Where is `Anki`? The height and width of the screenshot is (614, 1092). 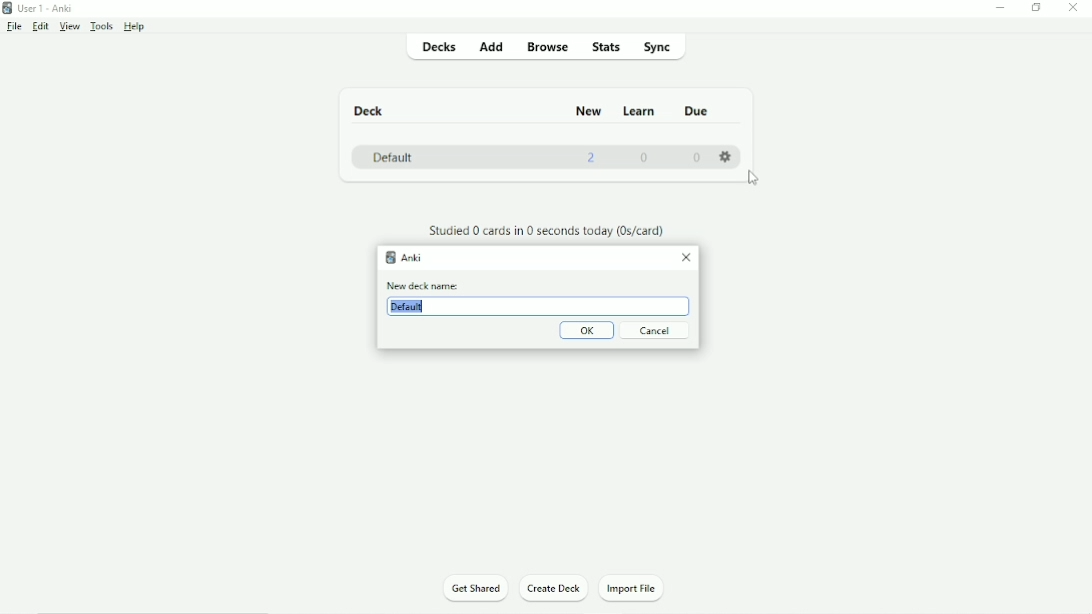
Anki is located at coordinates (404, 257).